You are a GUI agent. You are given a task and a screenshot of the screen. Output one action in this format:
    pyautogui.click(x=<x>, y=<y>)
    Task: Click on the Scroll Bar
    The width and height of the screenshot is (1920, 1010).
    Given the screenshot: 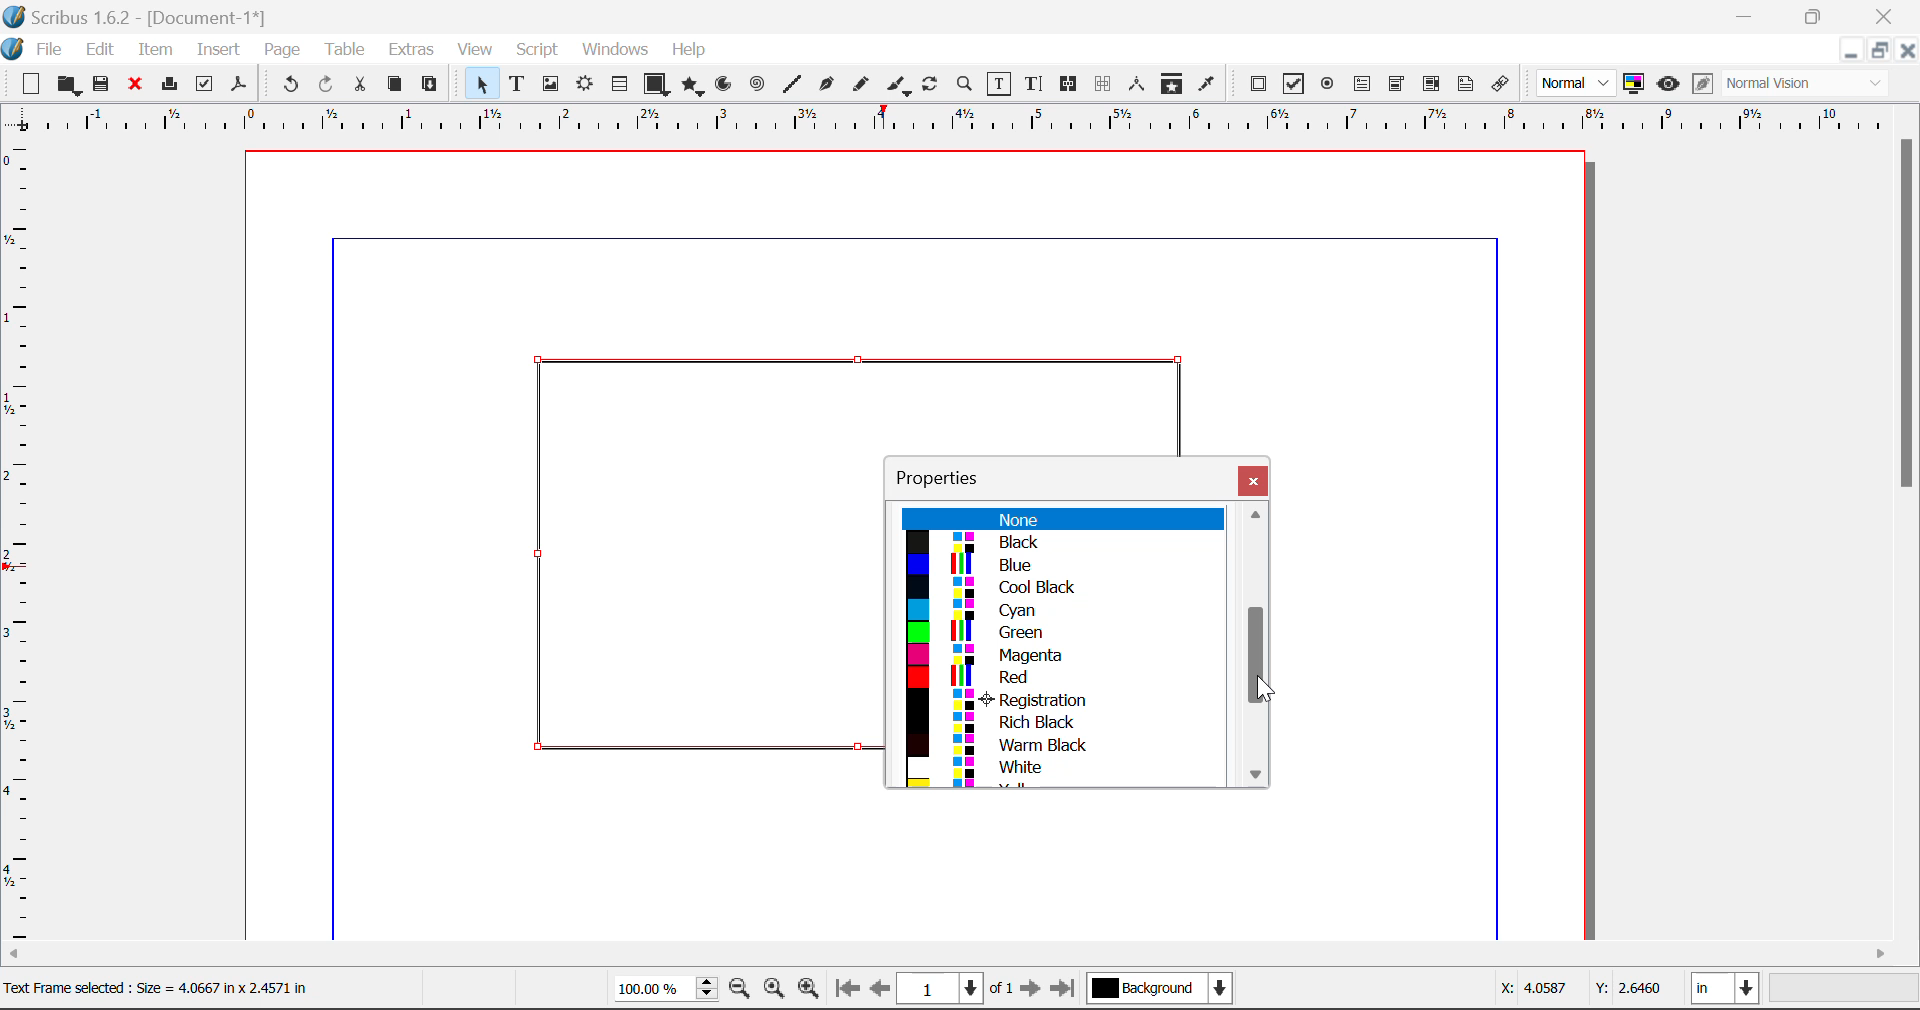 What is the action you would take?
    pyautogui.click(x=961, y=955)
    